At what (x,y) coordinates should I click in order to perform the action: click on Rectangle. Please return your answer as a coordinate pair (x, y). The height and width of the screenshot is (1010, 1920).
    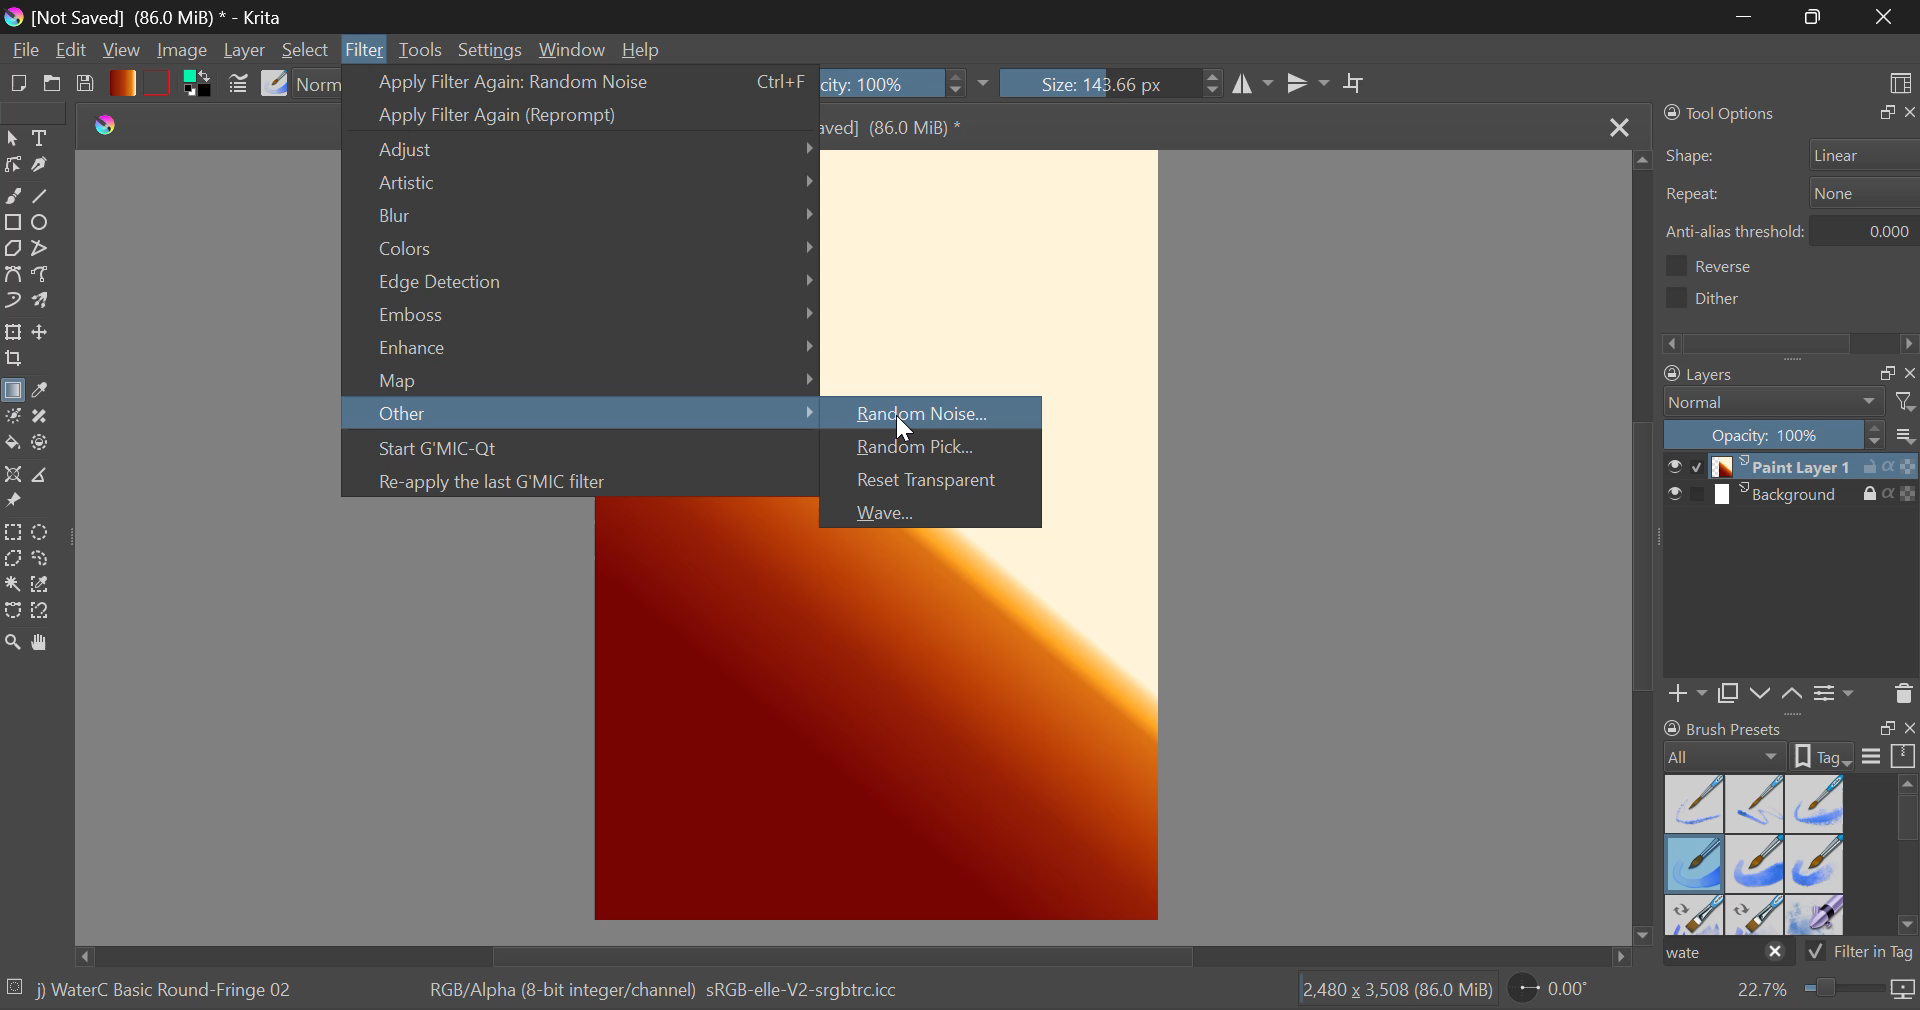
    Looking at the image, I should click on (12, 222).